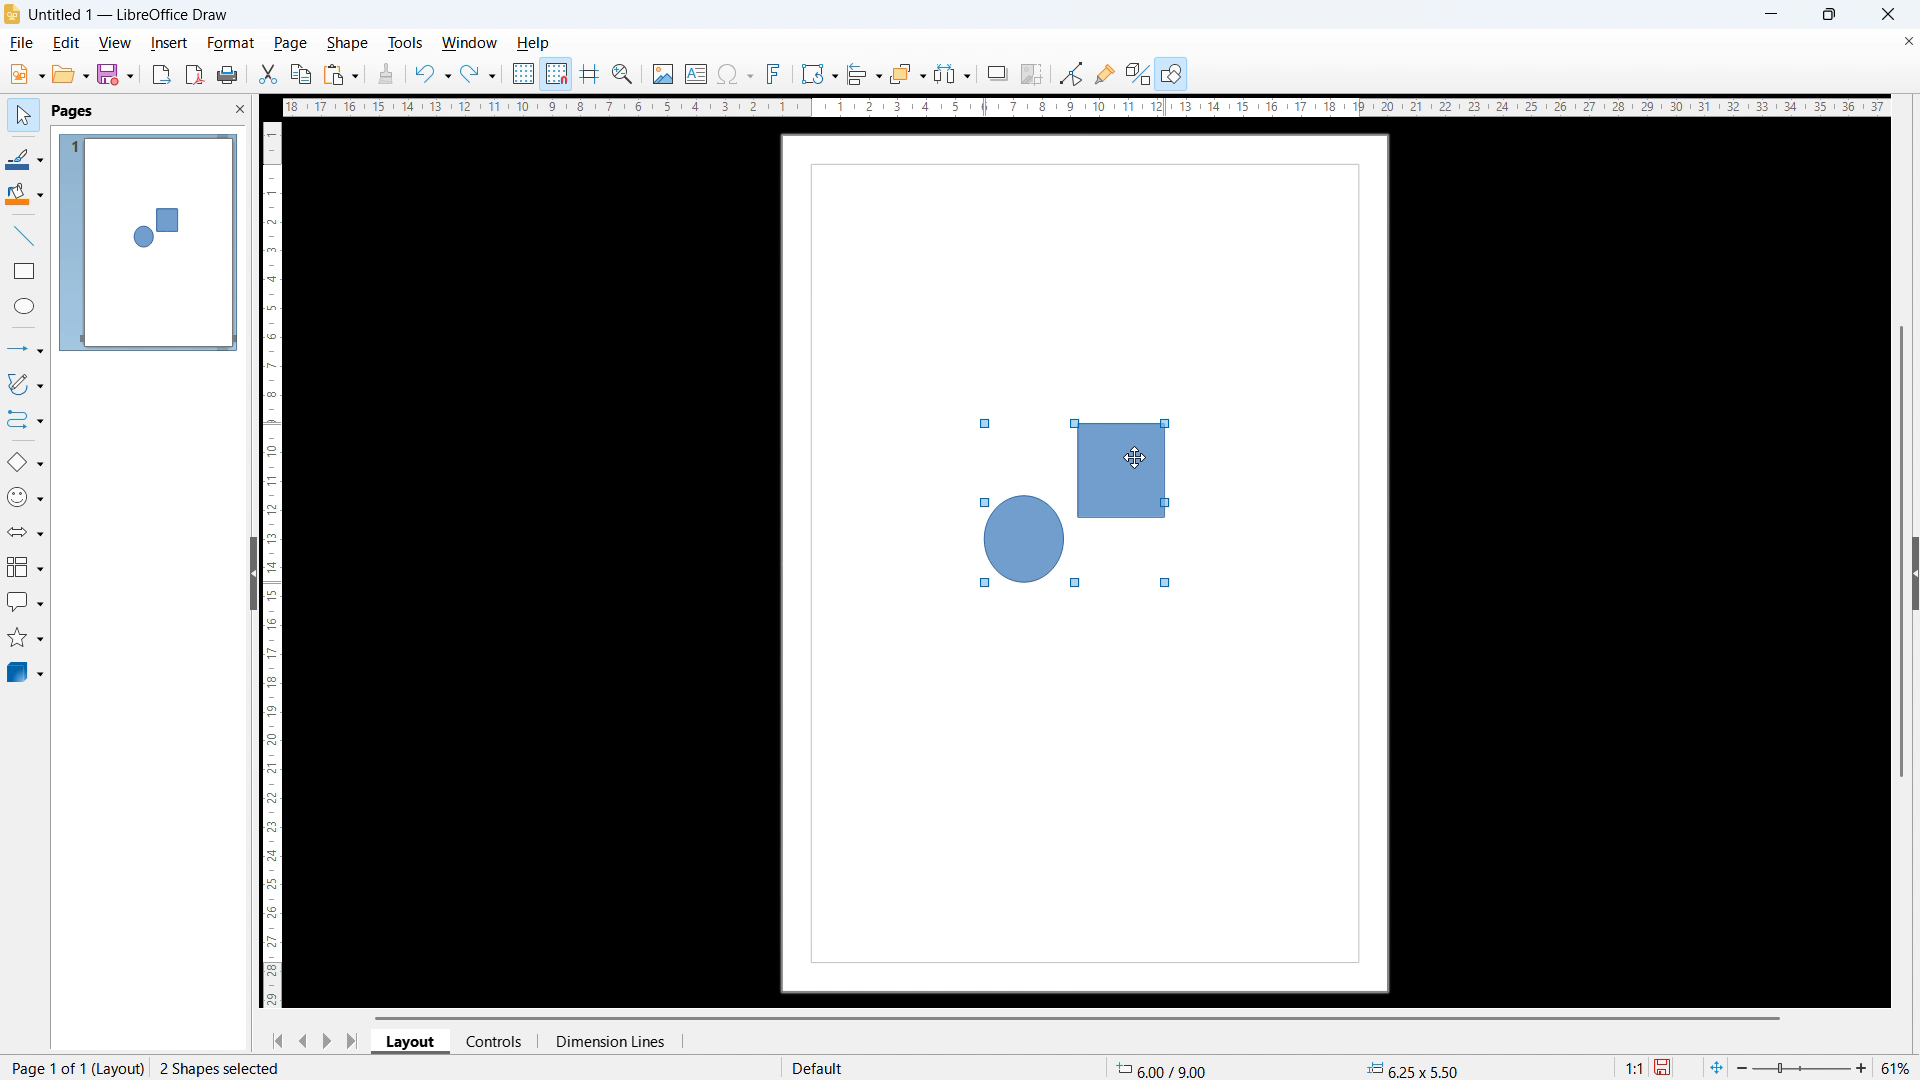  I want to click on callout shapes, so click(24, 602).